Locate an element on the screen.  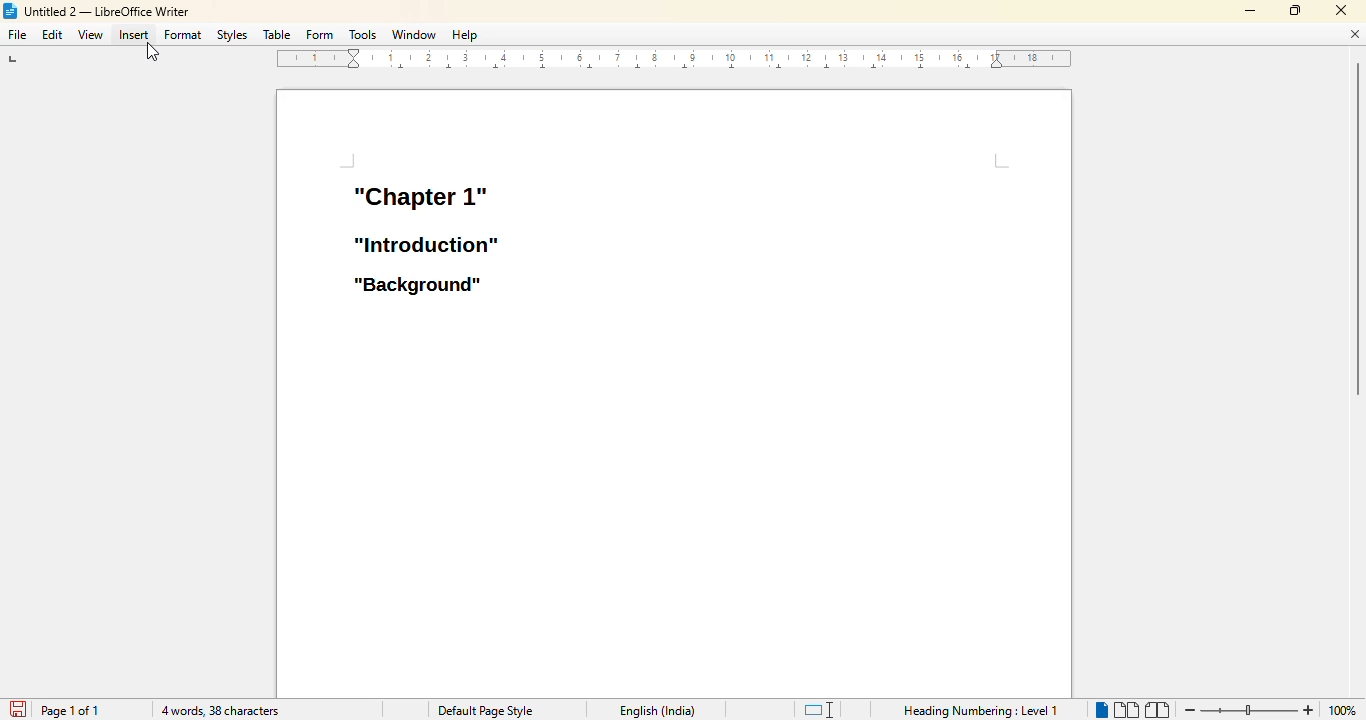
page style is located at coordinates (484, 711).